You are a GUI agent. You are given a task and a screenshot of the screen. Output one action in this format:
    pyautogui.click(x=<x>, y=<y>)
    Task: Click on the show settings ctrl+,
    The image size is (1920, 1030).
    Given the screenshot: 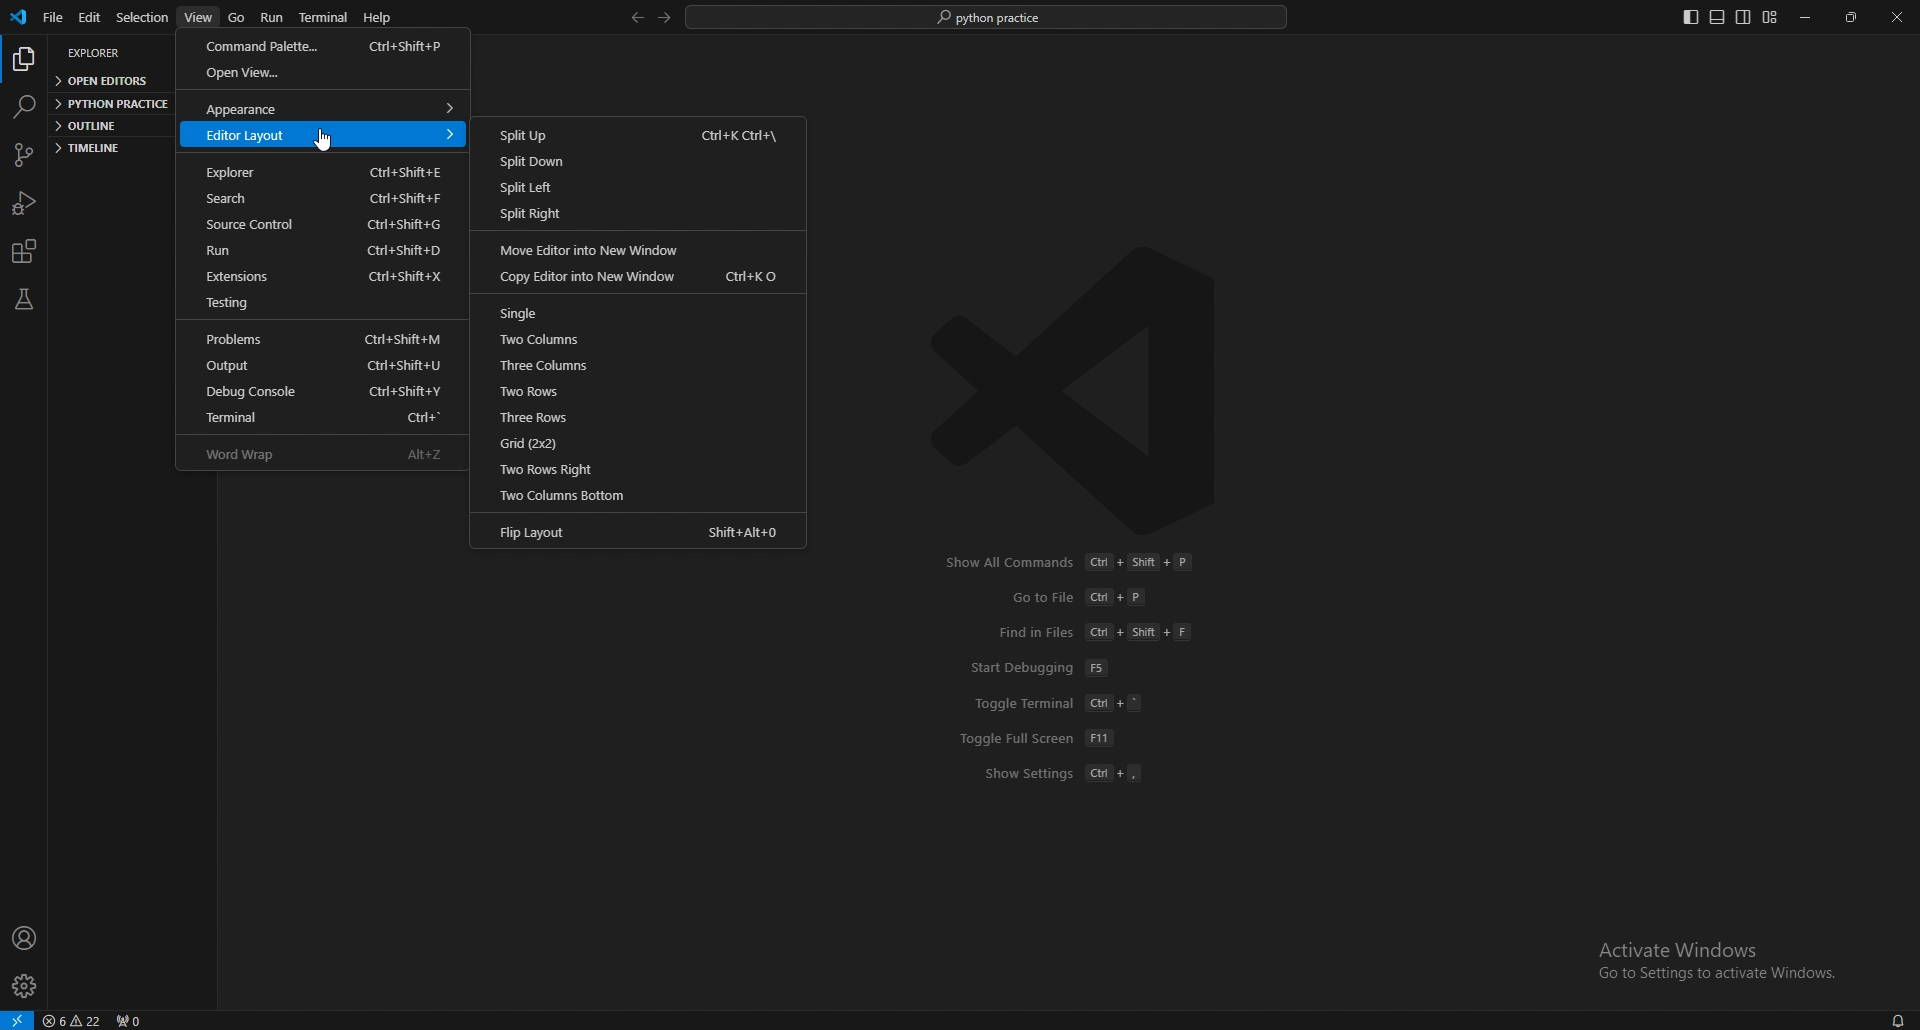 What is the action you would take?
    pyautogui.click(x=1065, y=773)
    